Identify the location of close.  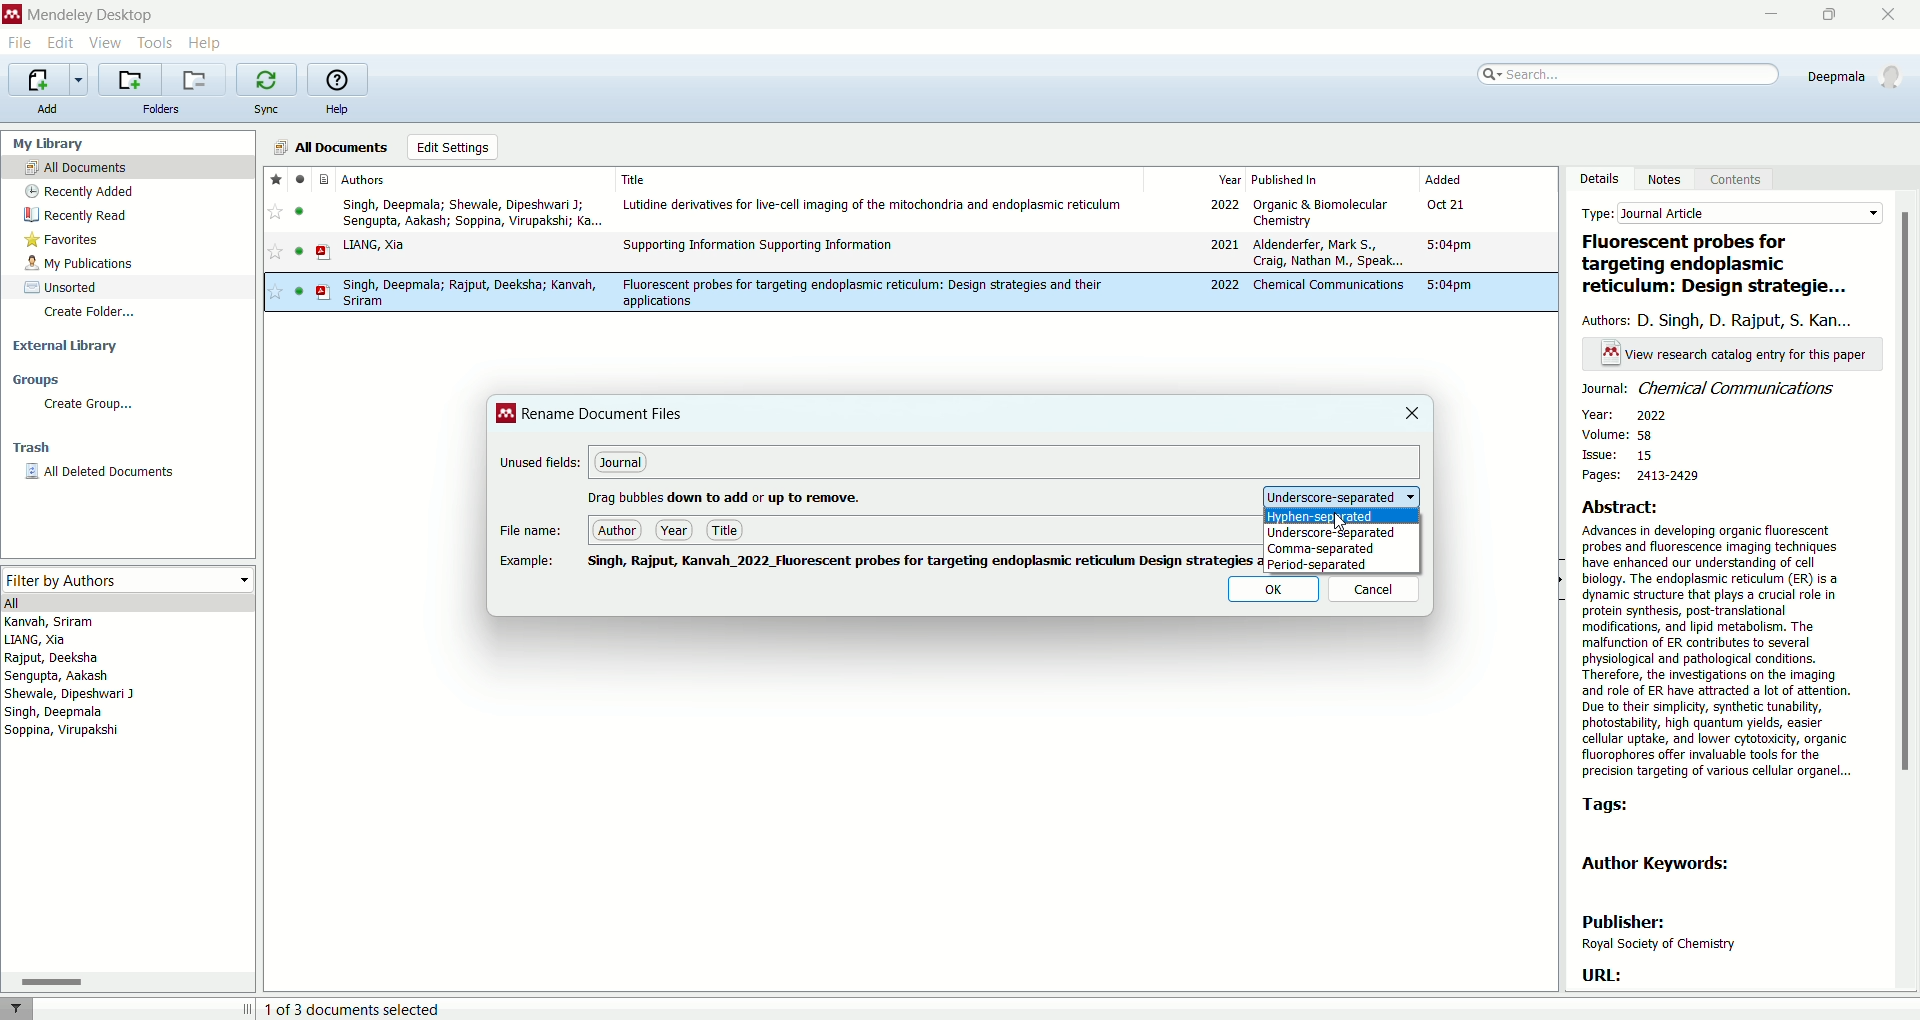
(1888, 15).